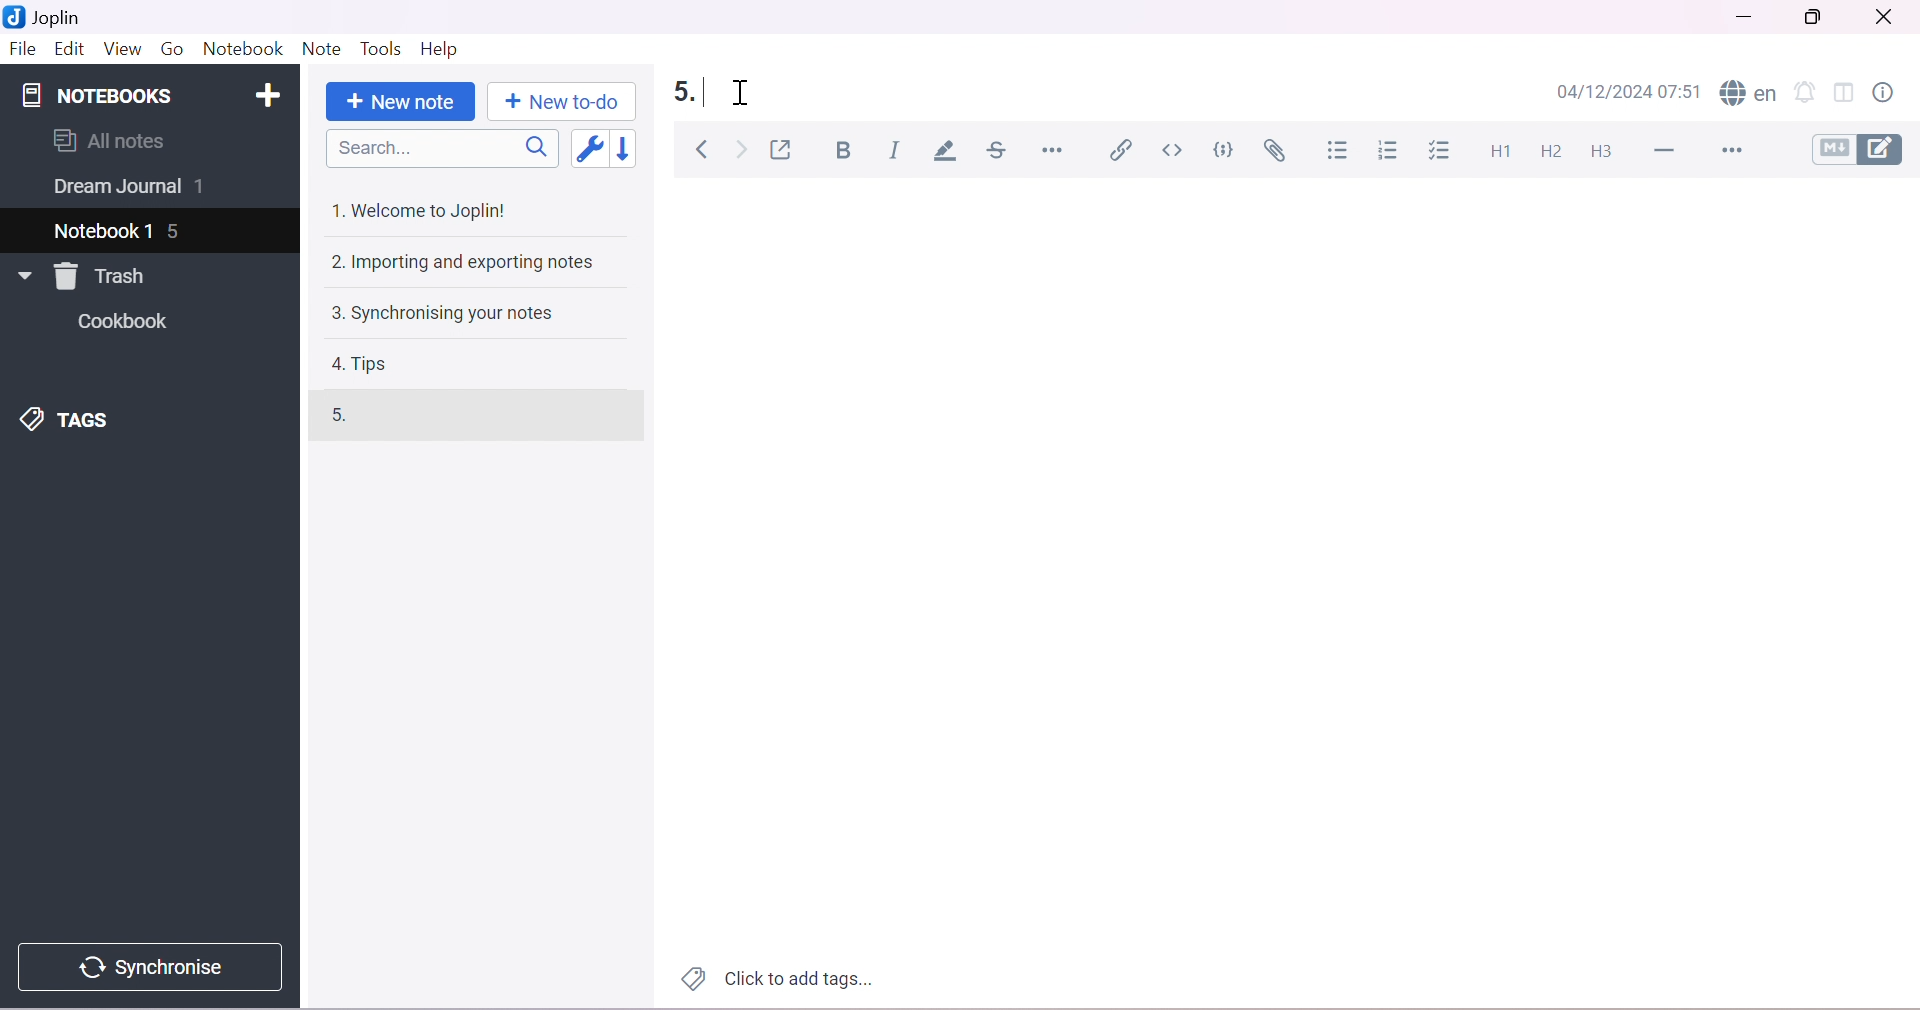 The image size is (1920, 1010). What do you see at coordinates (739, 91) in the screenshot?
I see `Cursor` at bounding box center [739, 91].